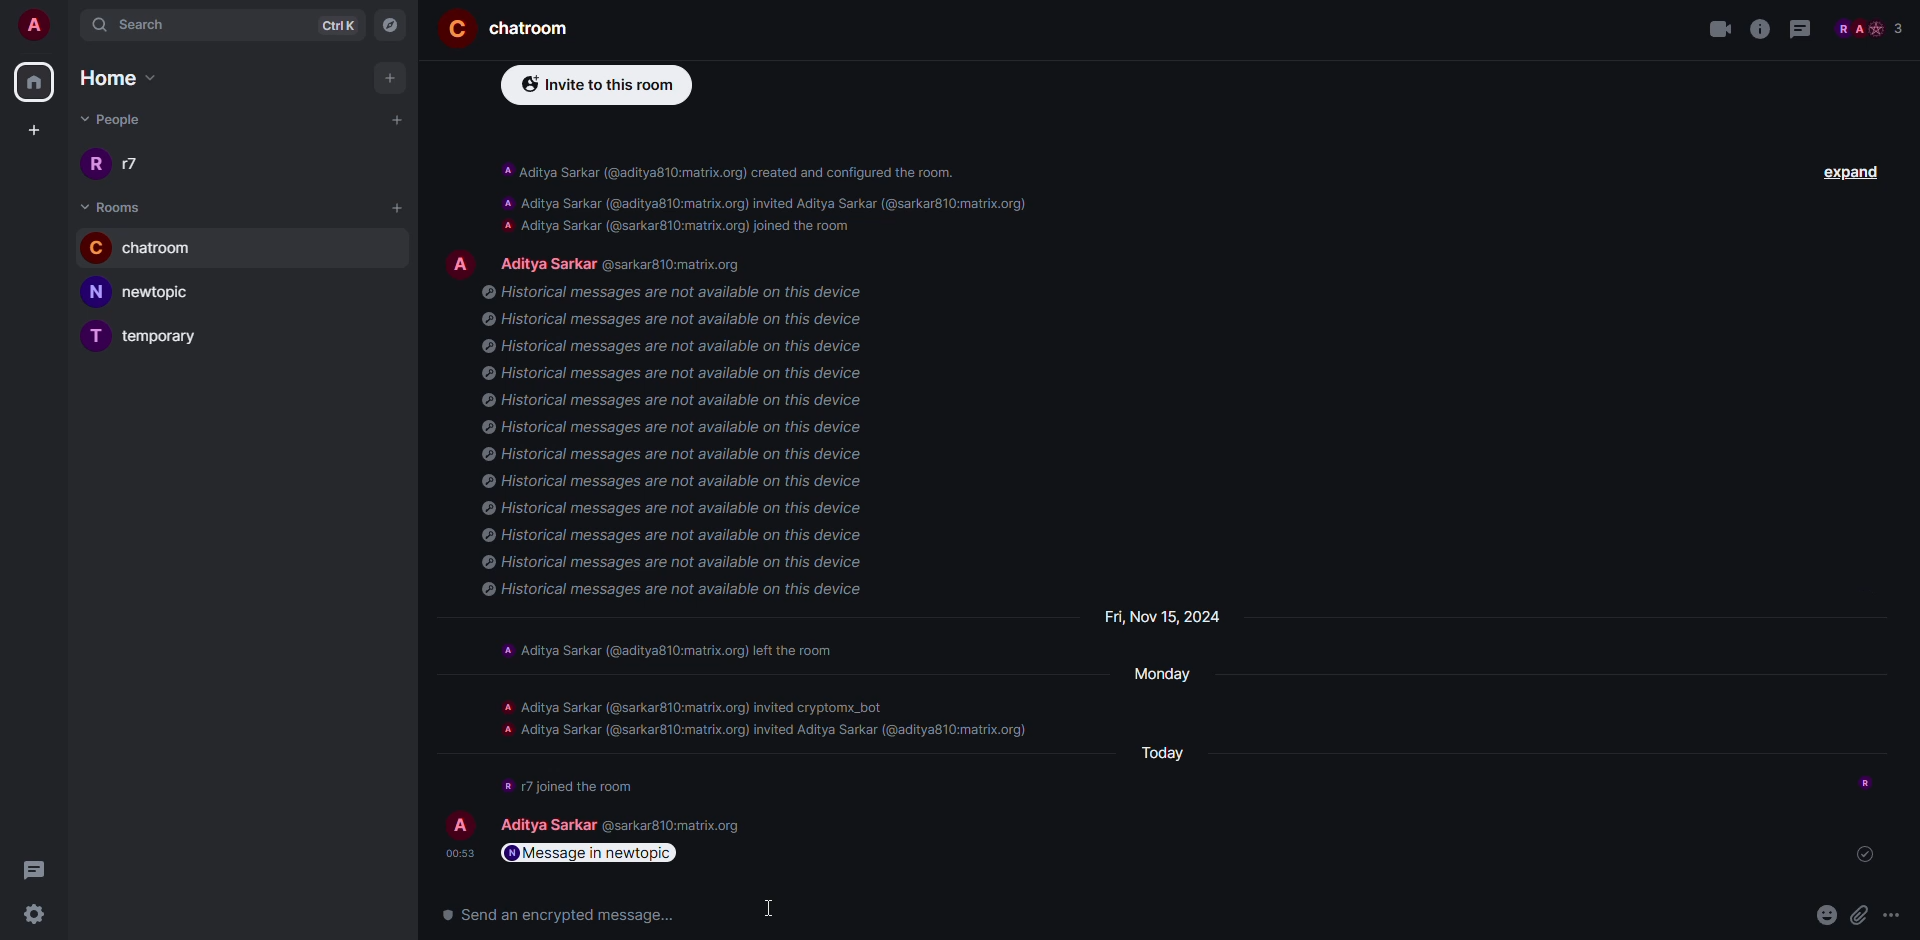 The image size is (1920, 940). What do you see at coordinates (1804, 29) in the screenshot?
I see `threads` at bounding box center [1804, 29].